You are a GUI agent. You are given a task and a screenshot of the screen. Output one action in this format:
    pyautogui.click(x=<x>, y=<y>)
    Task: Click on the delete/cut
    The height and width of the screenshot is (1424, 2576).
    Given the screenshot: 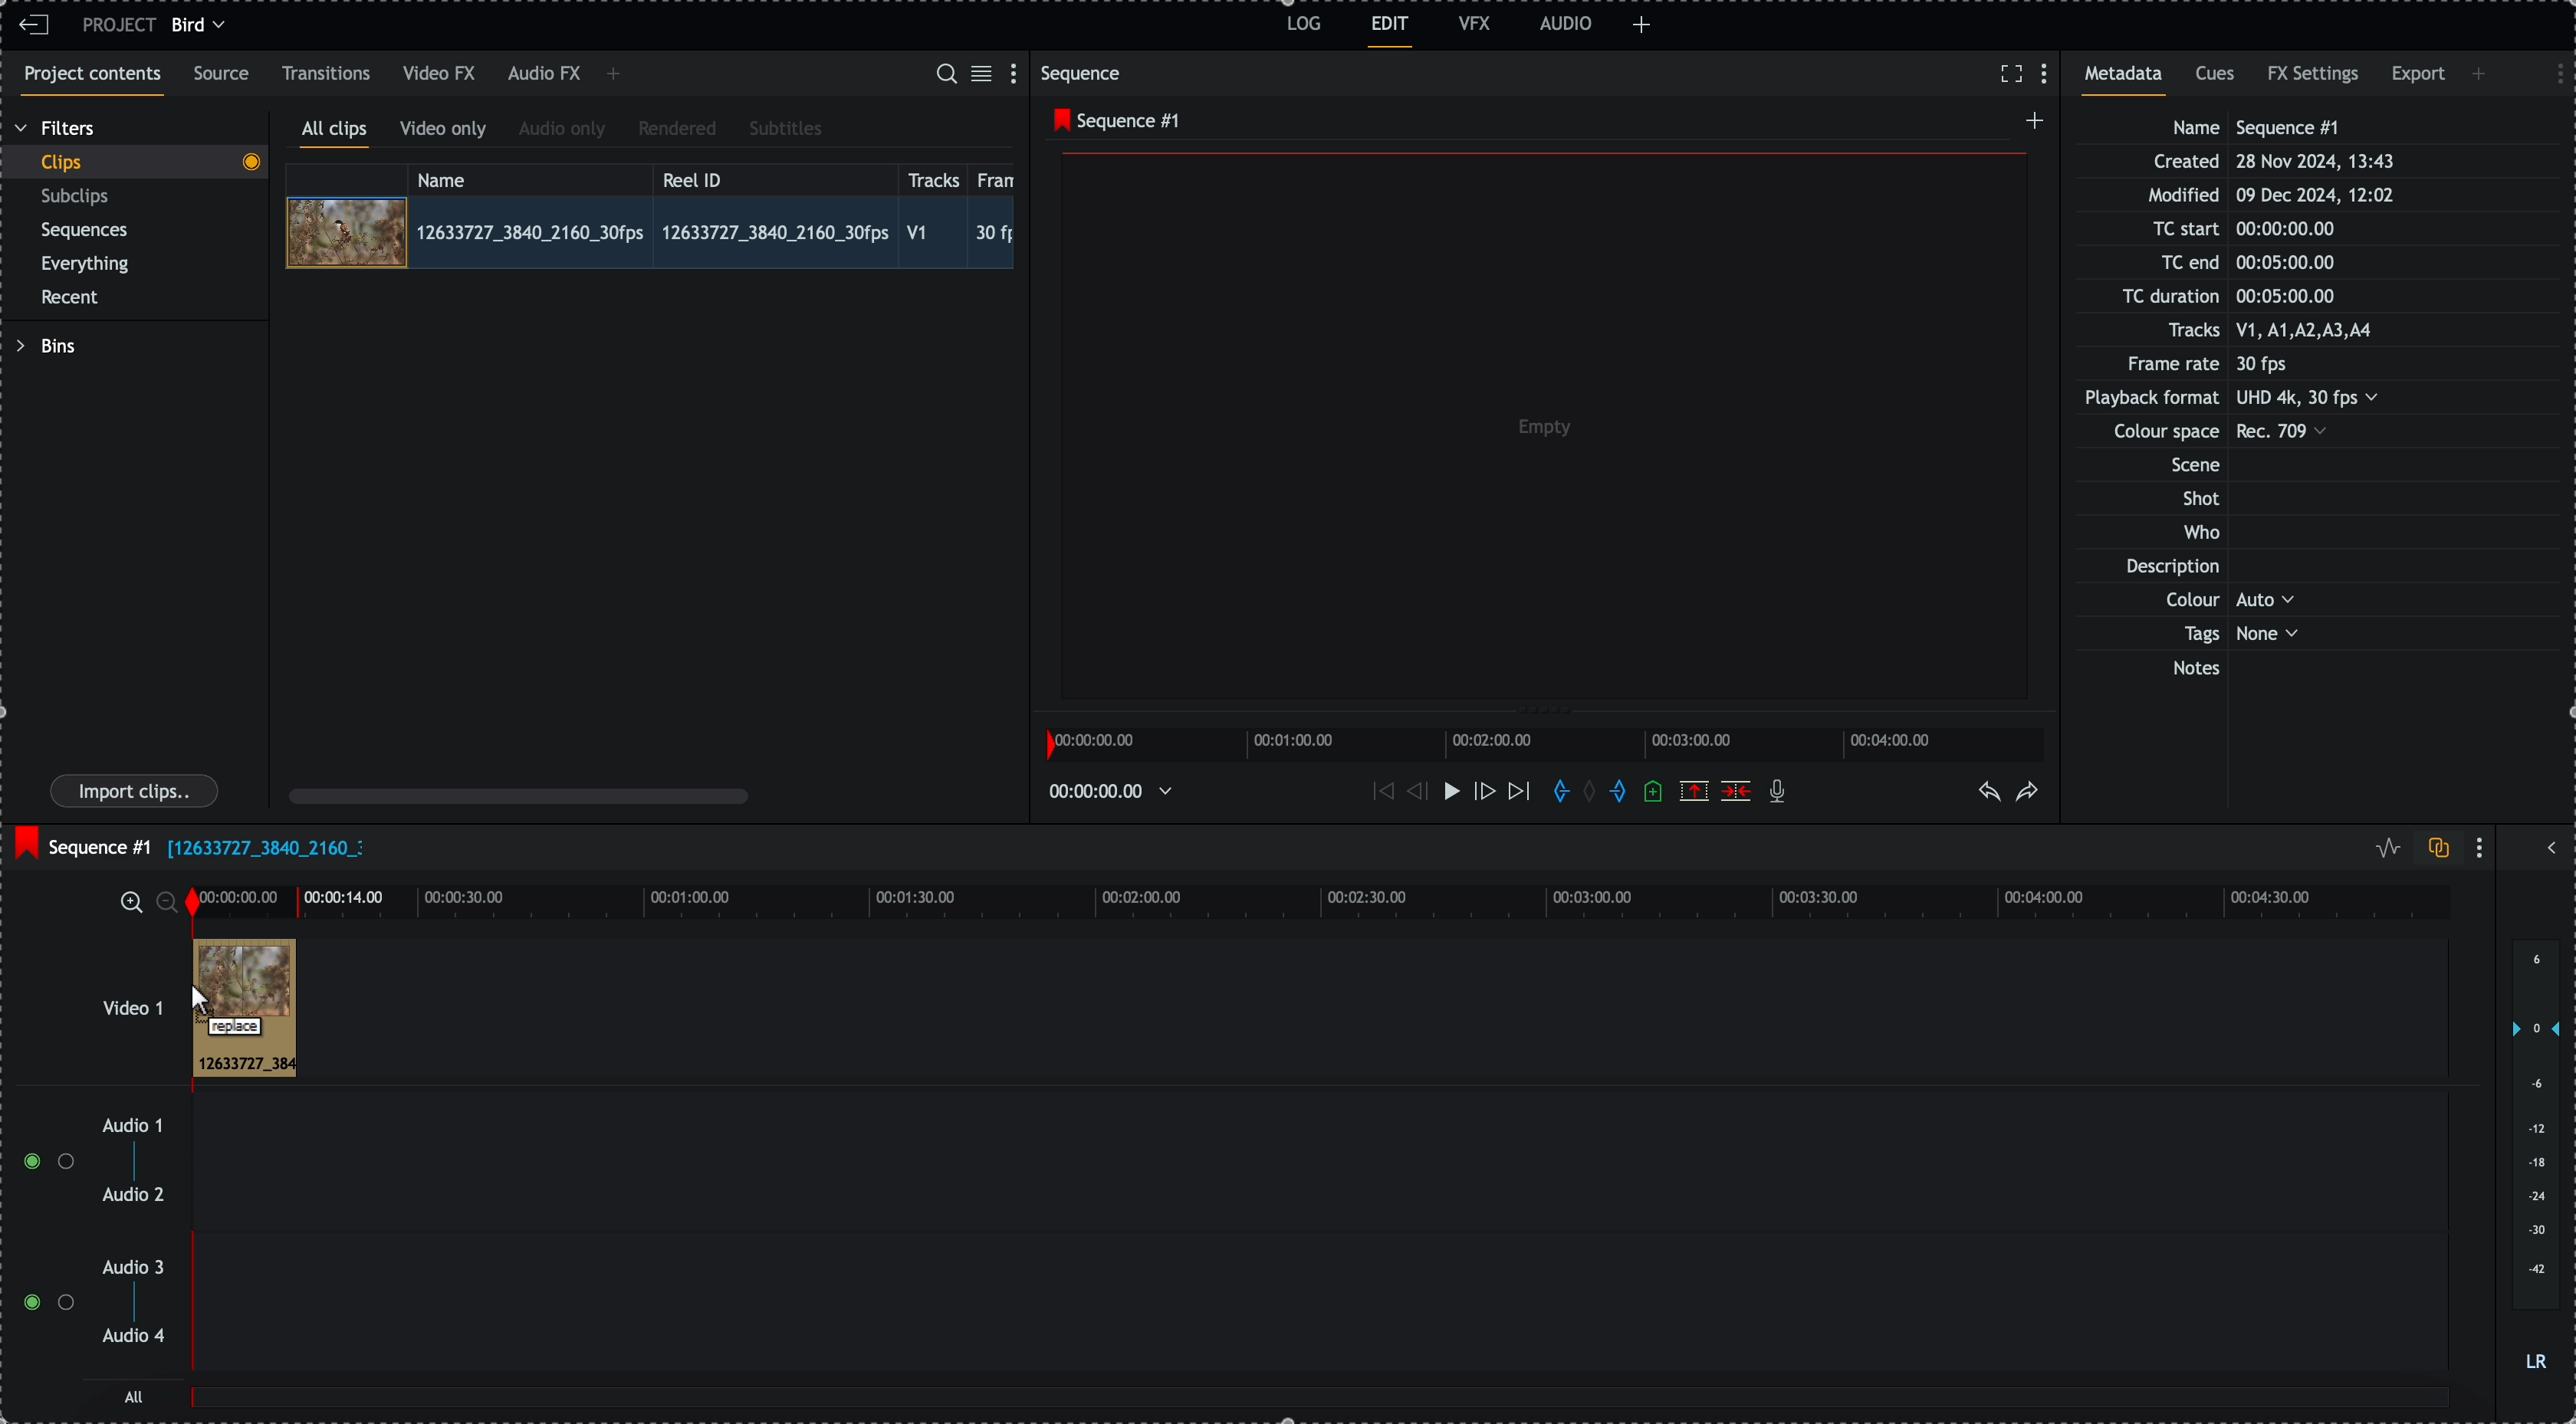 What is the action you would take?
    pyautogui.click(x=1736, y=791)
    